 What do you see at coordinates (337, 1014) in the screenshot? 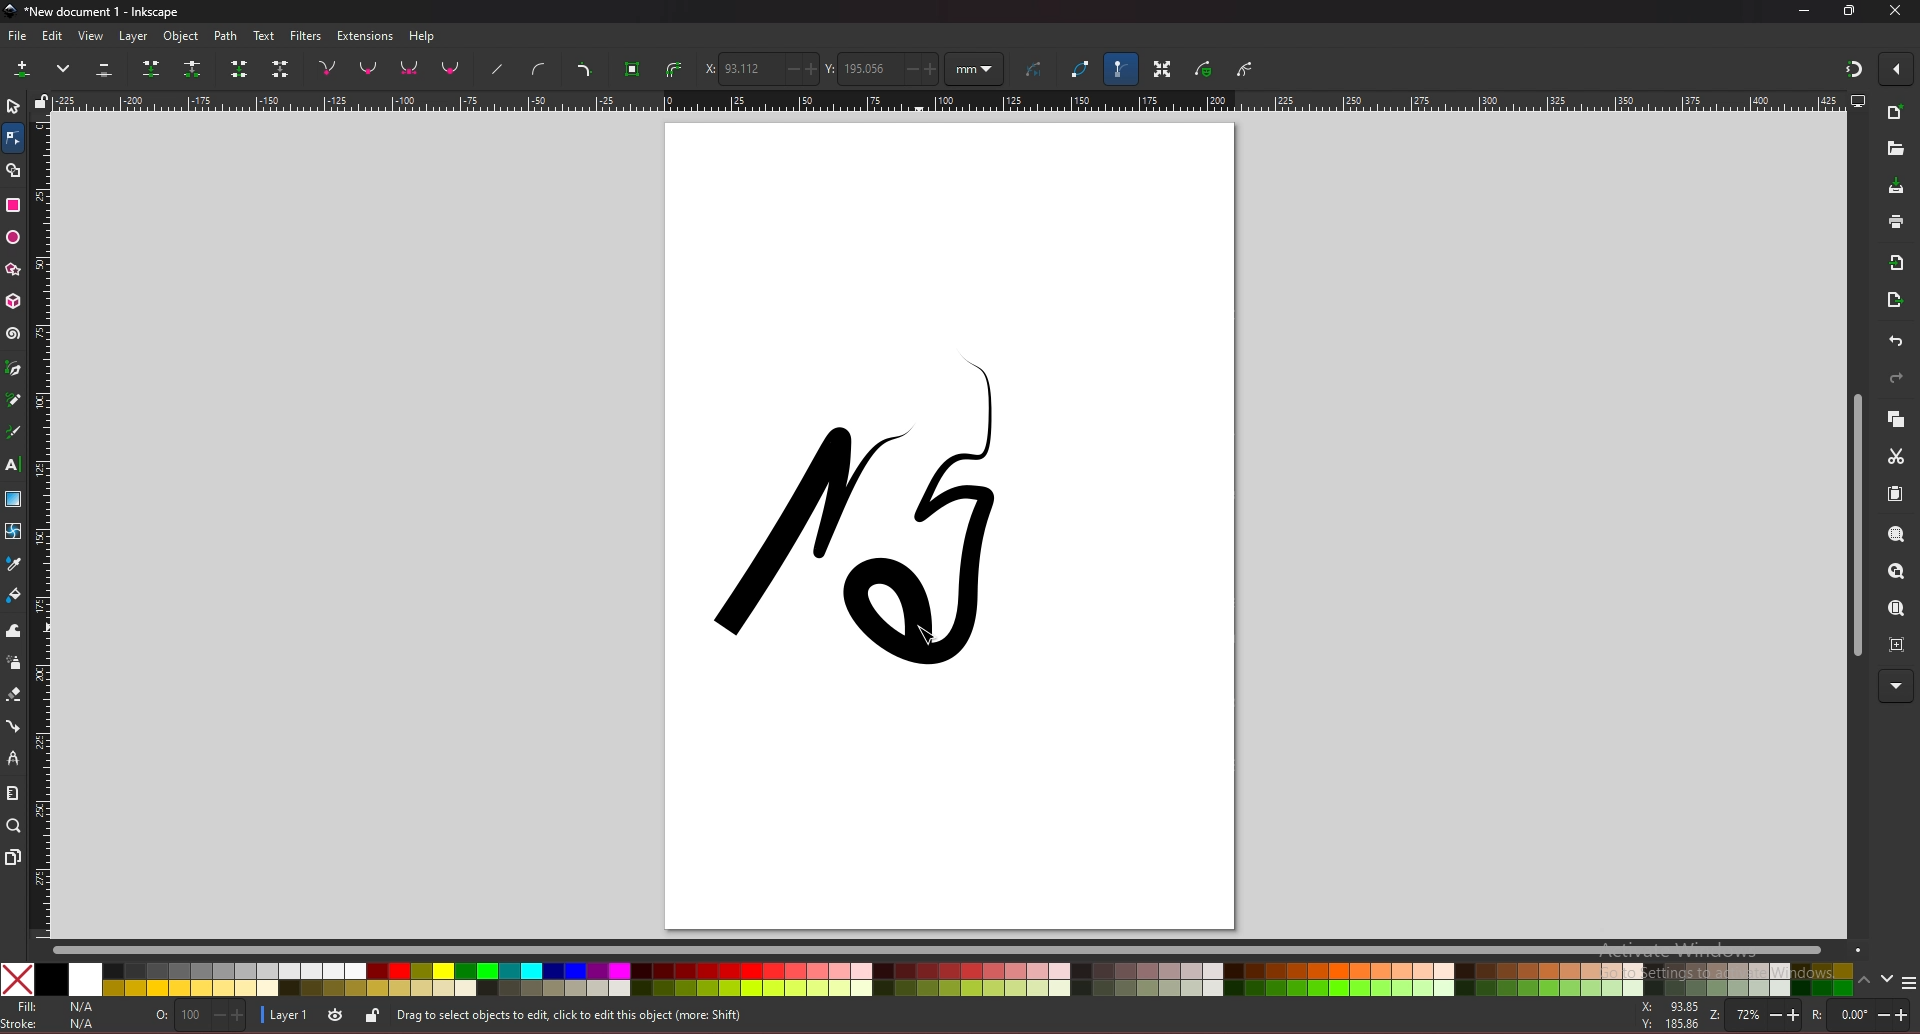
I see `toggle visibility` at bounding box center [337, 1014].